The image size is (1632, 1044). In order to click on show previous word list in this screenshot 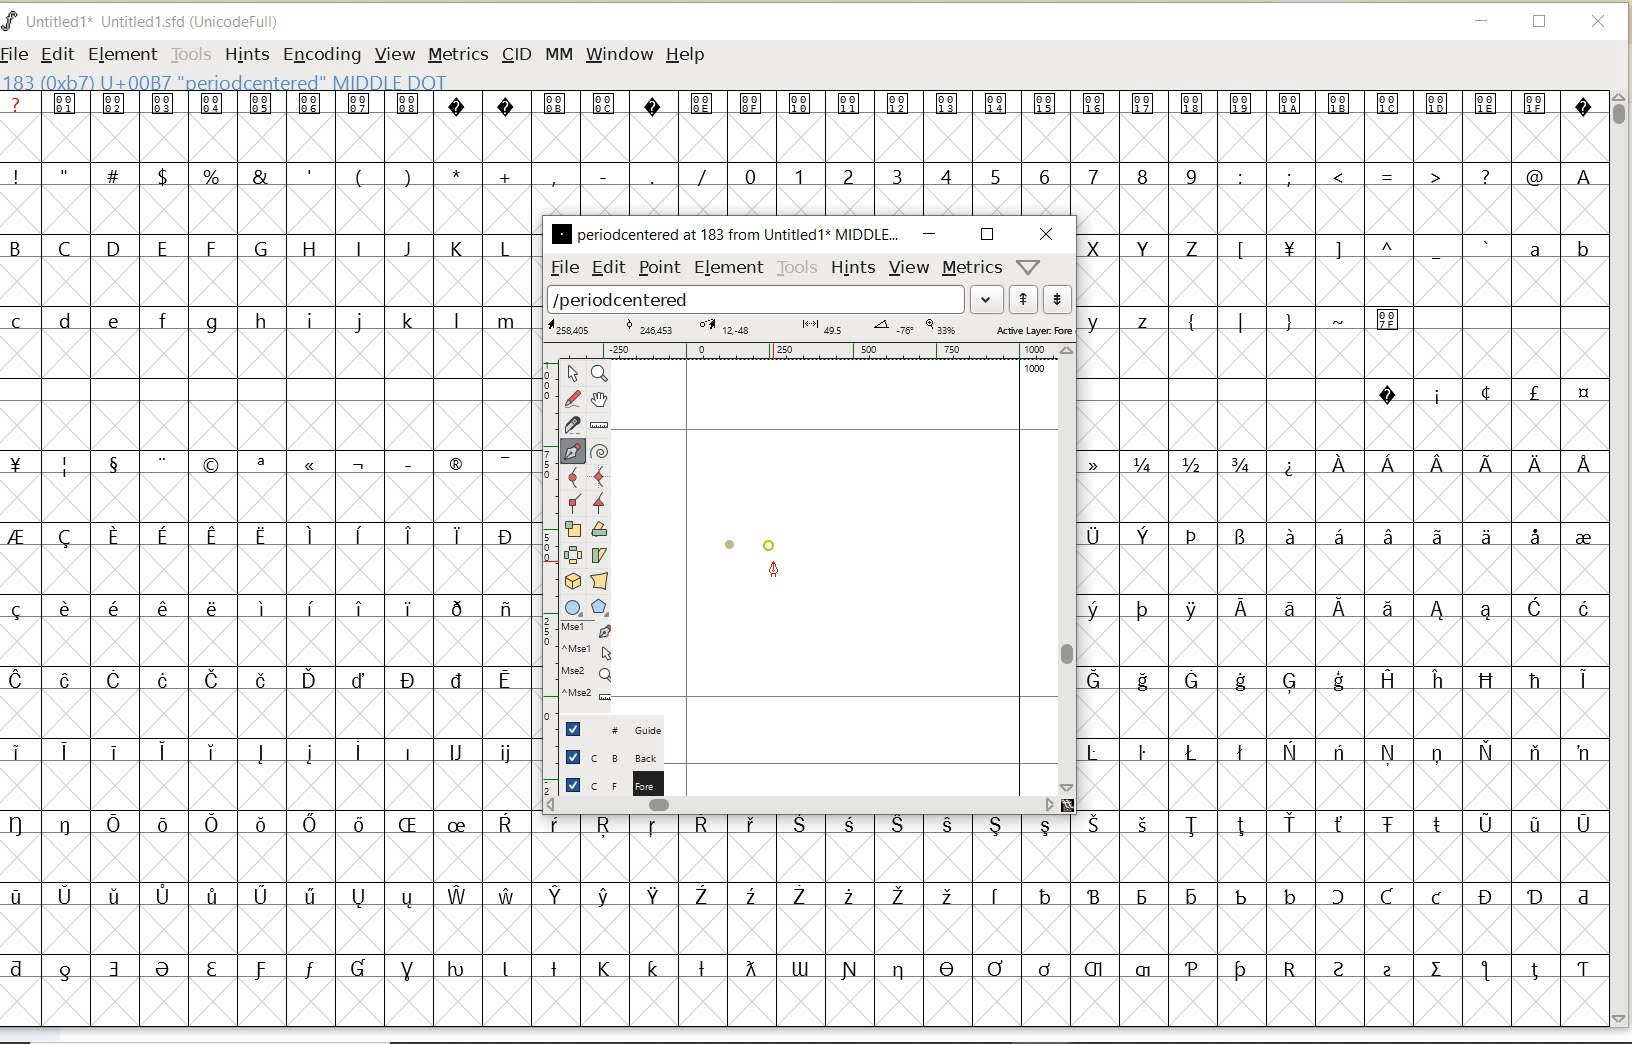, I will do `click(1025, 300)`.